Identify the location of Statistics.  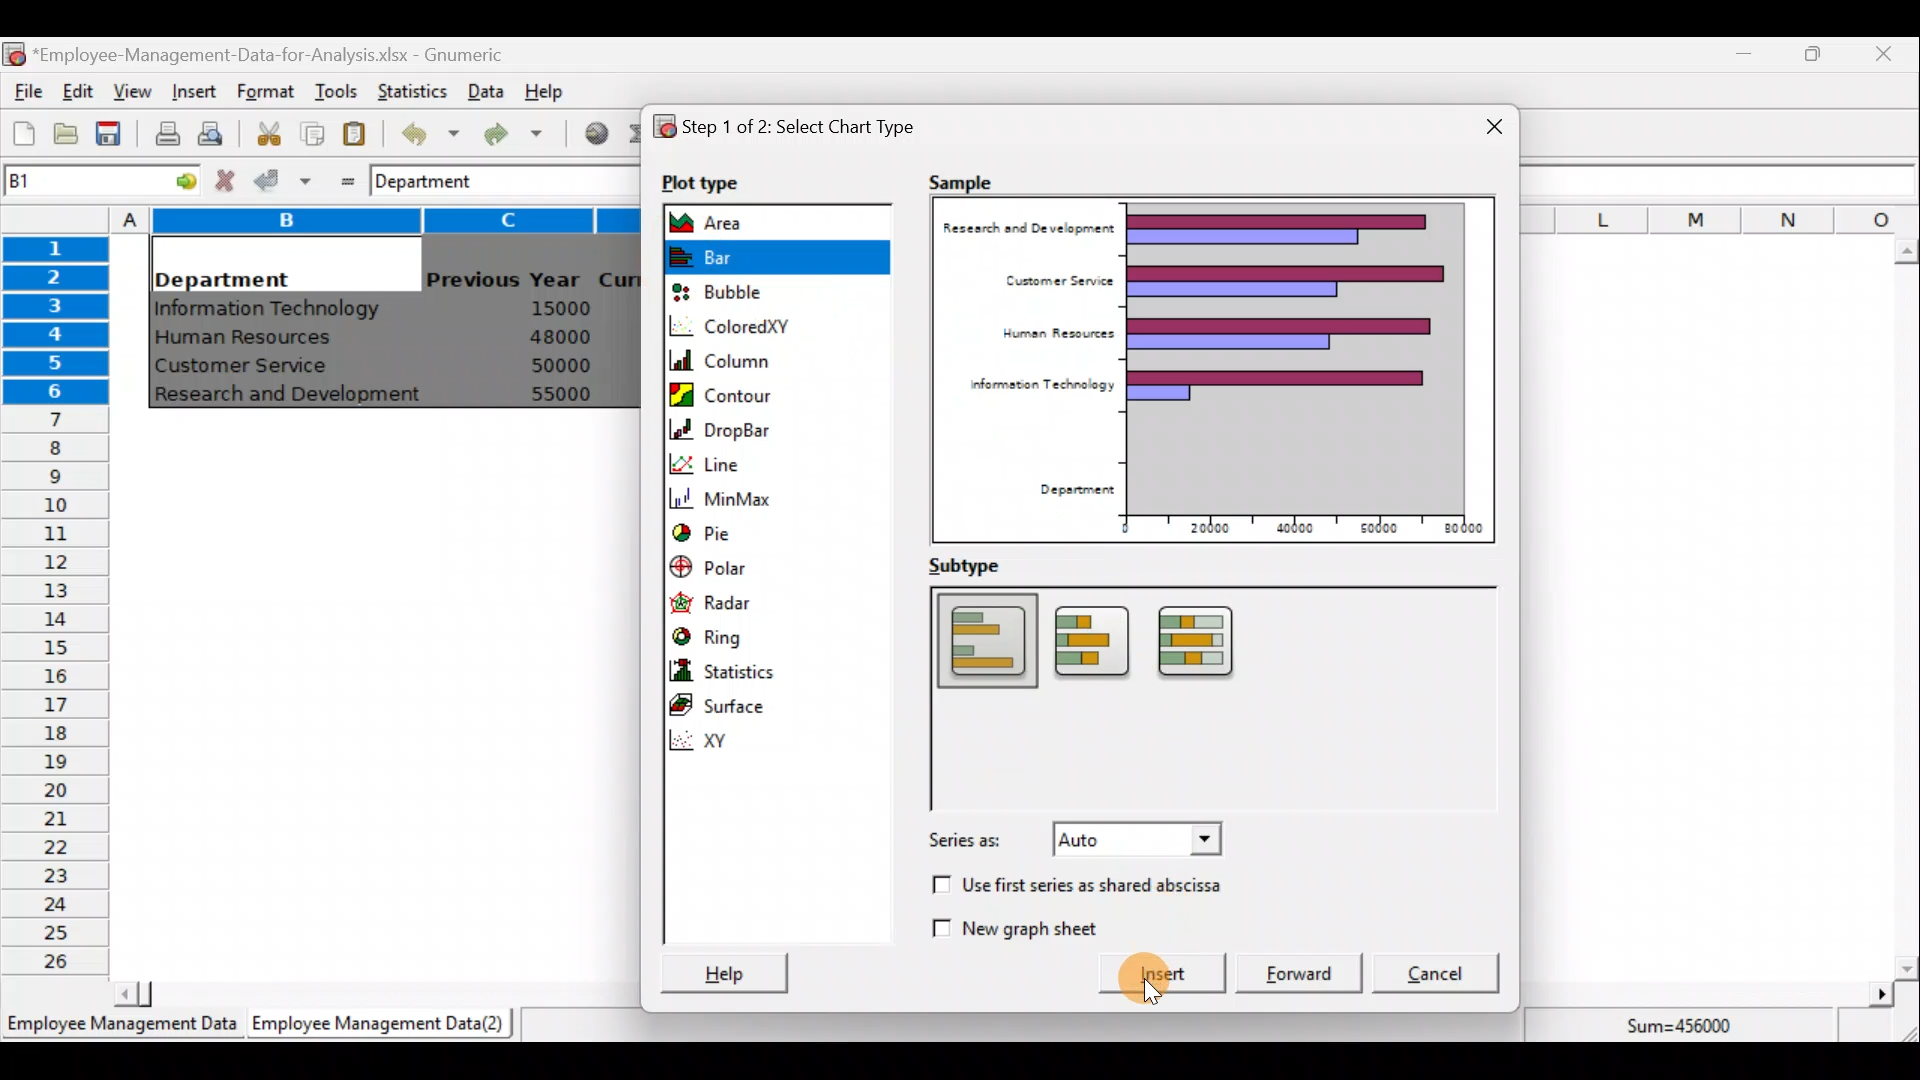
(408, 89).